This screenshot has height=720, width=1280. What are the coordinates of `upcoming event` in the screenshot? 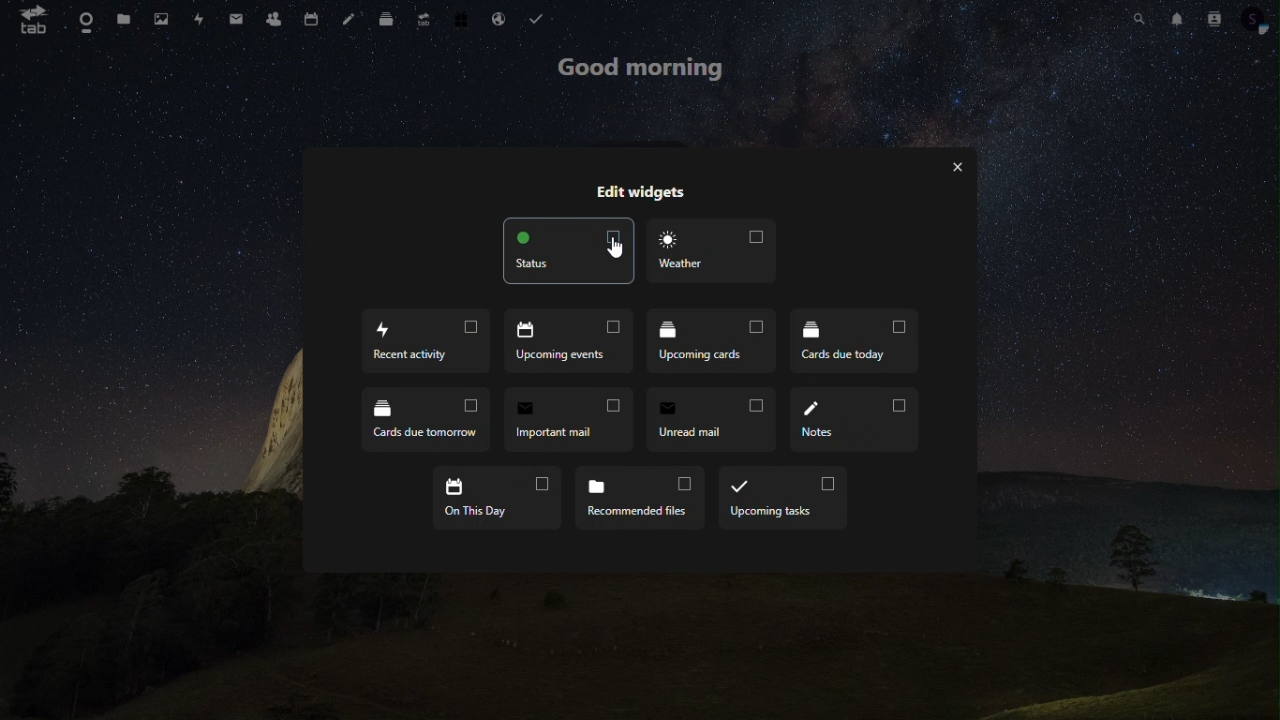 It's located at (572, 343).